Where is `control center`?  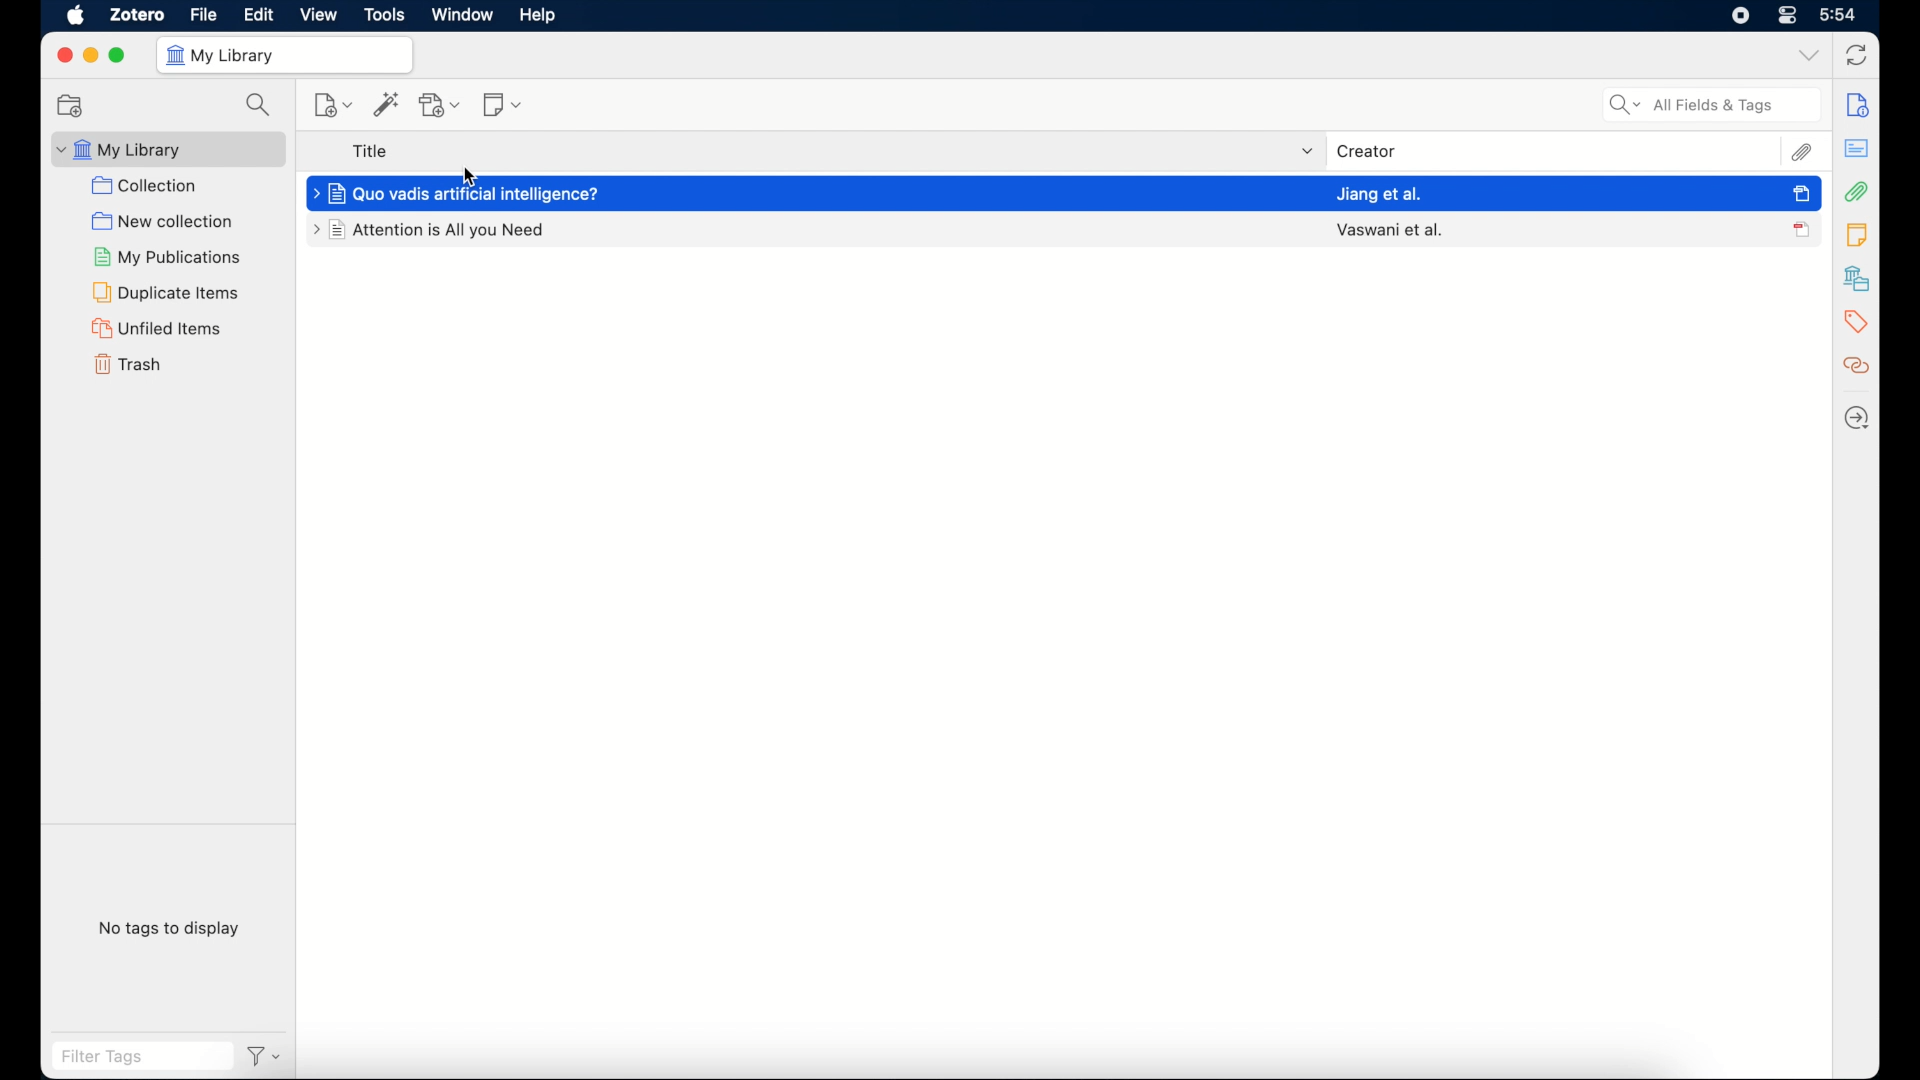 control center is located at coordinates (1788, 16).